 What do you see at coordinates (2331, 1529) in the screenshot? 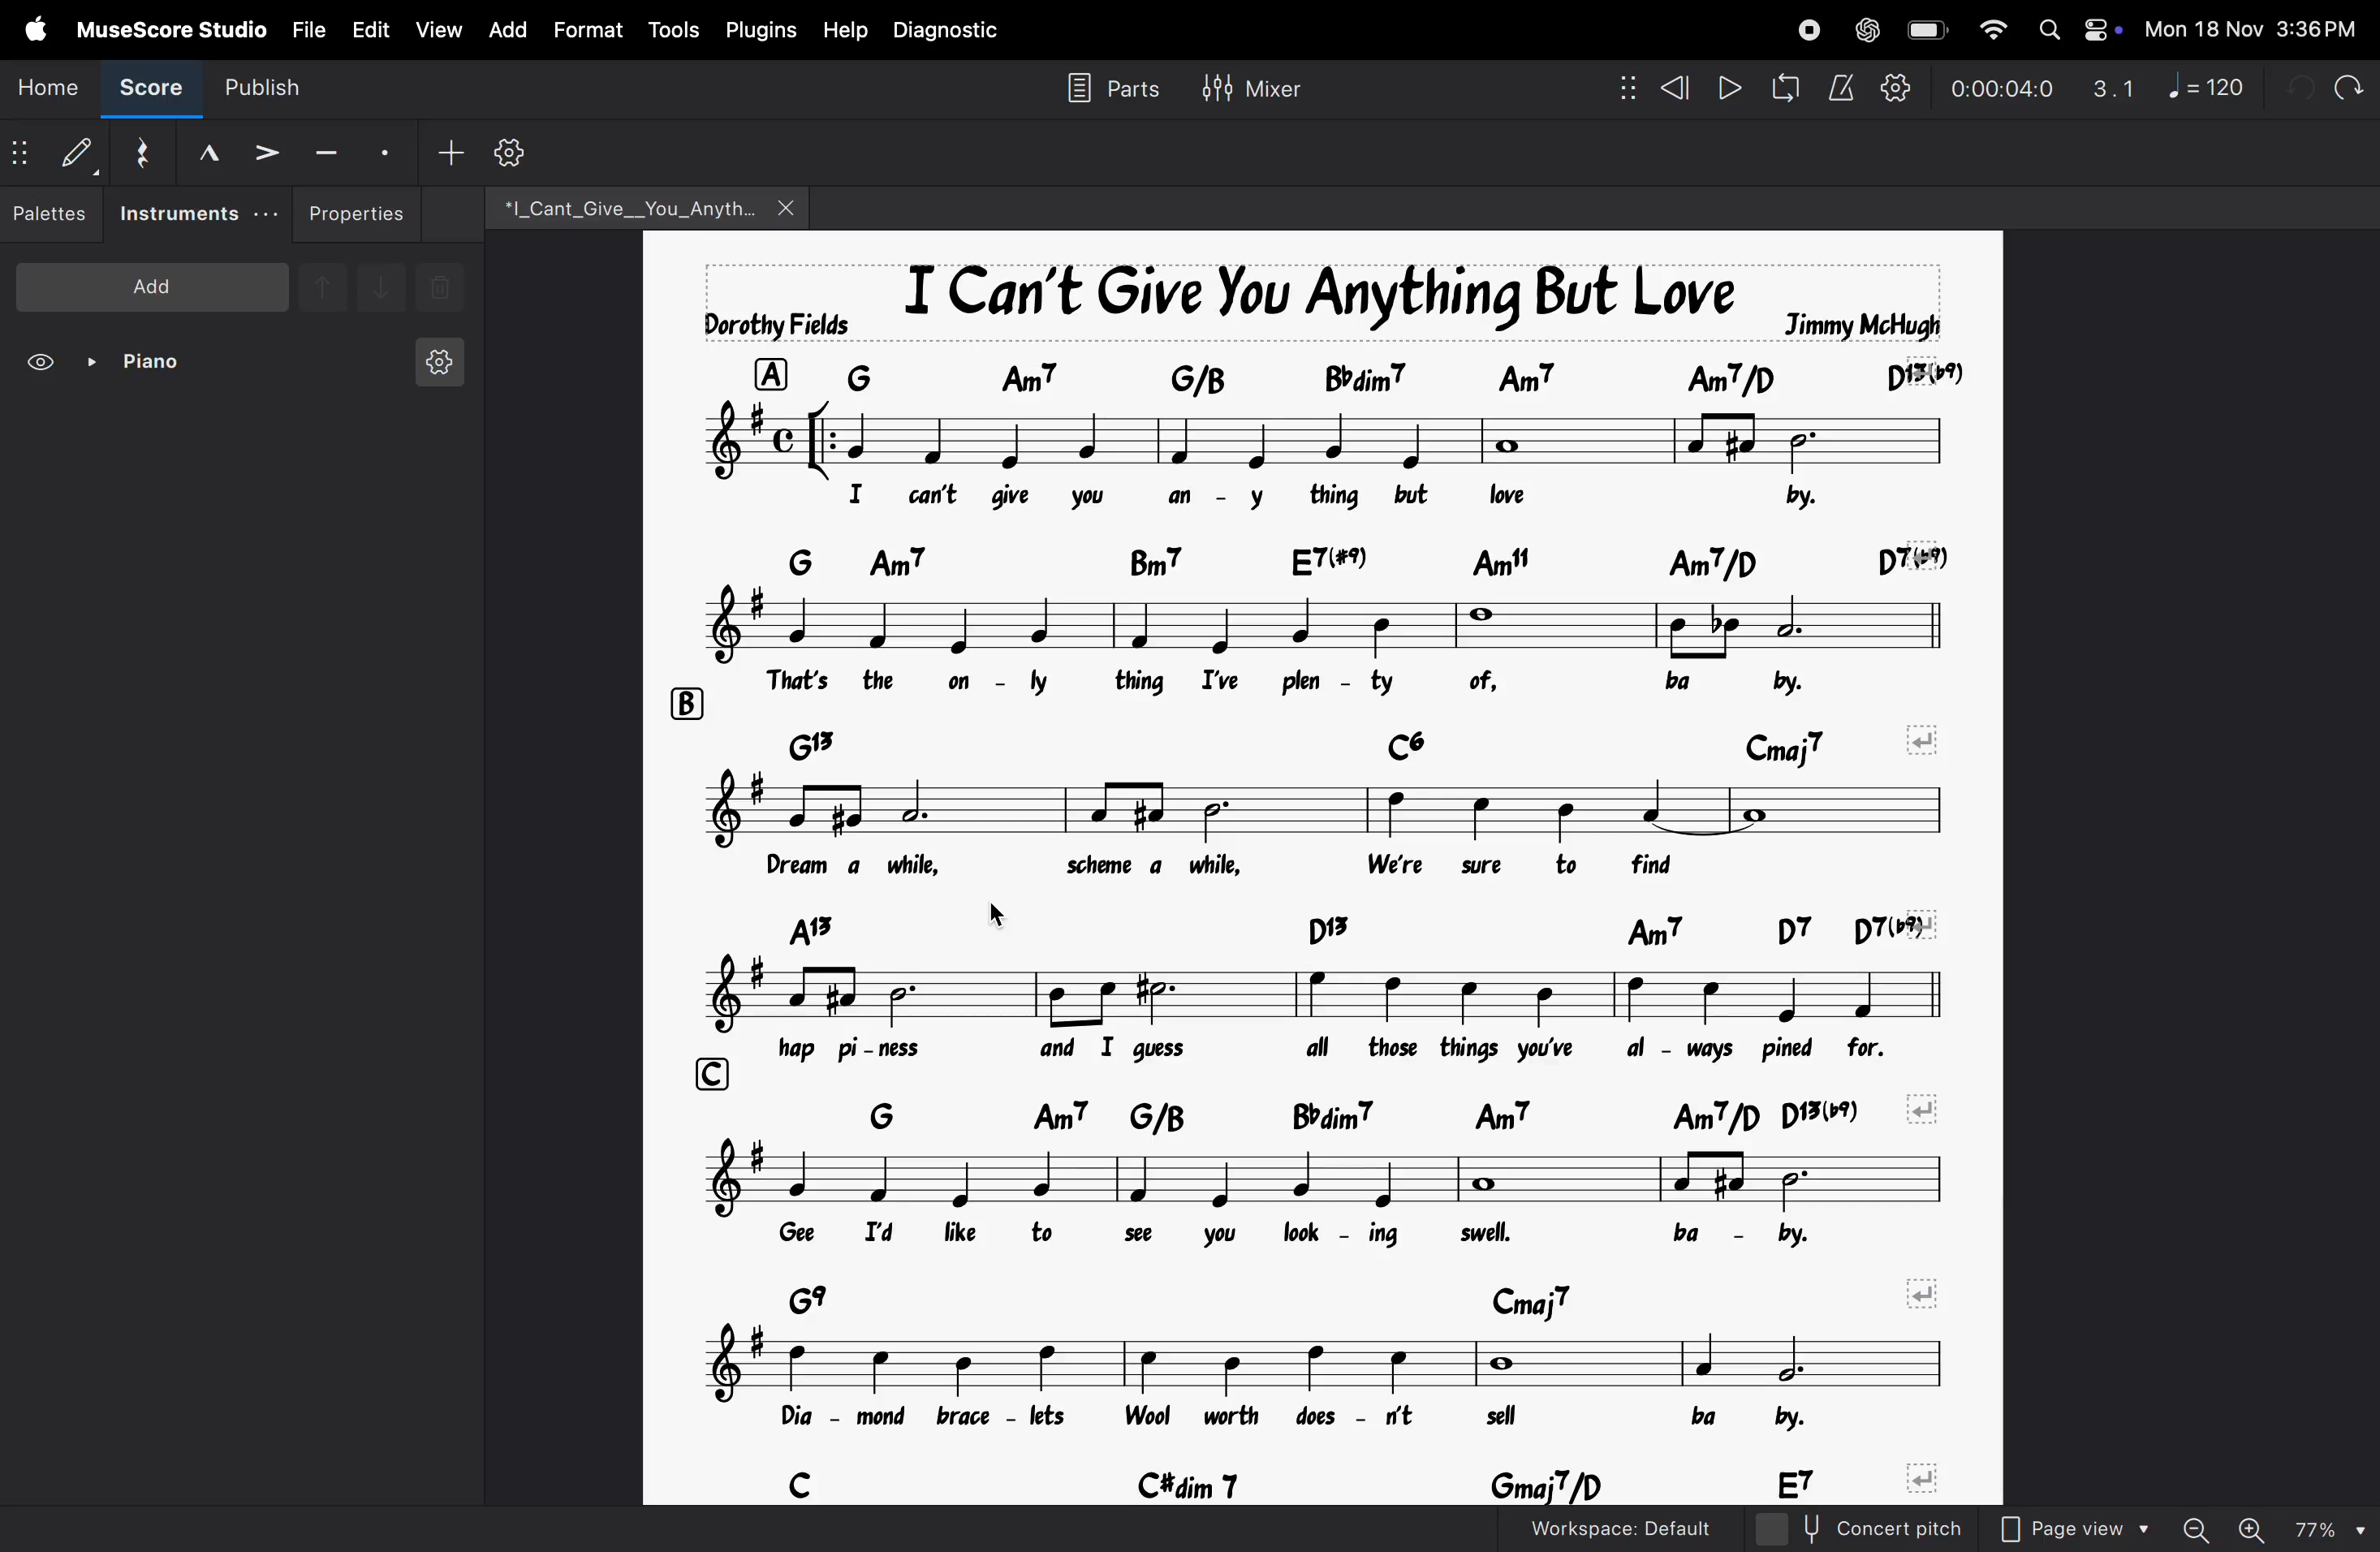
I see `zoom percentage` at bounding box center [2331, 1529].